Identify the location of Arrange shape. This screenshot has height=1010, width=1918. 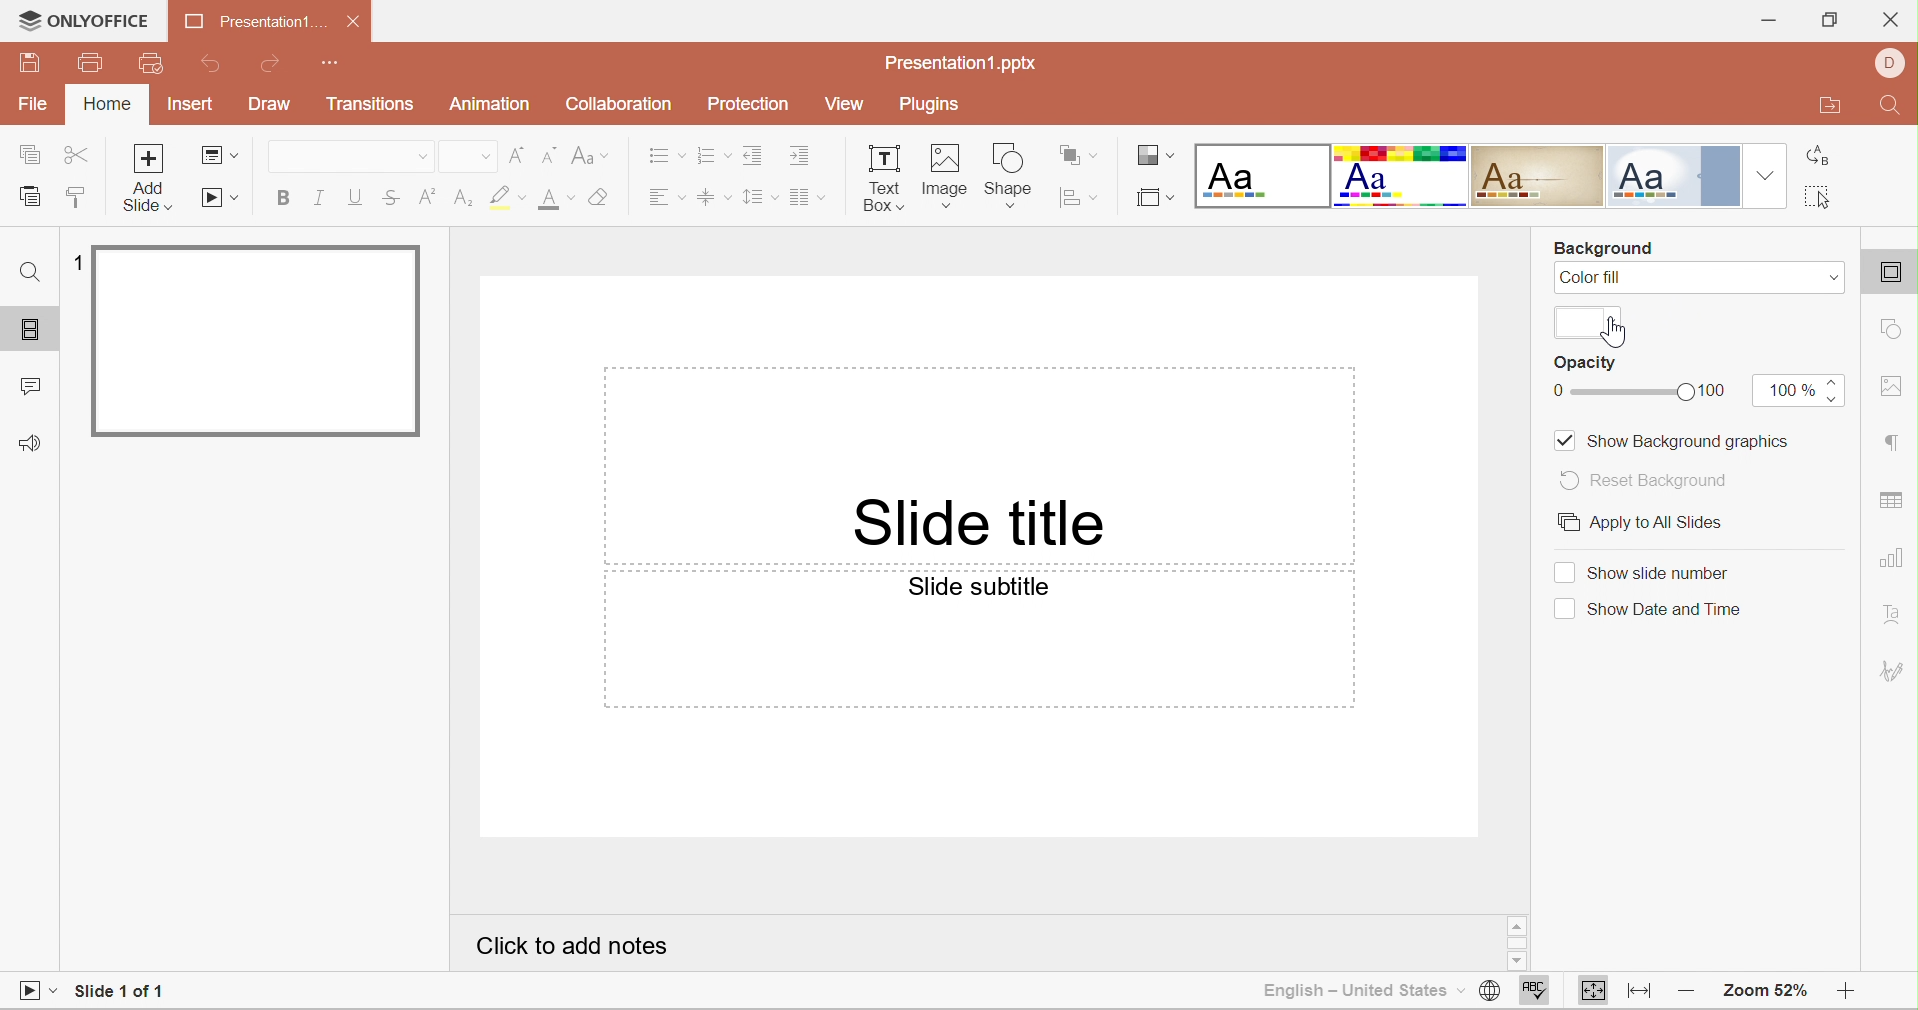
(1081, 154).